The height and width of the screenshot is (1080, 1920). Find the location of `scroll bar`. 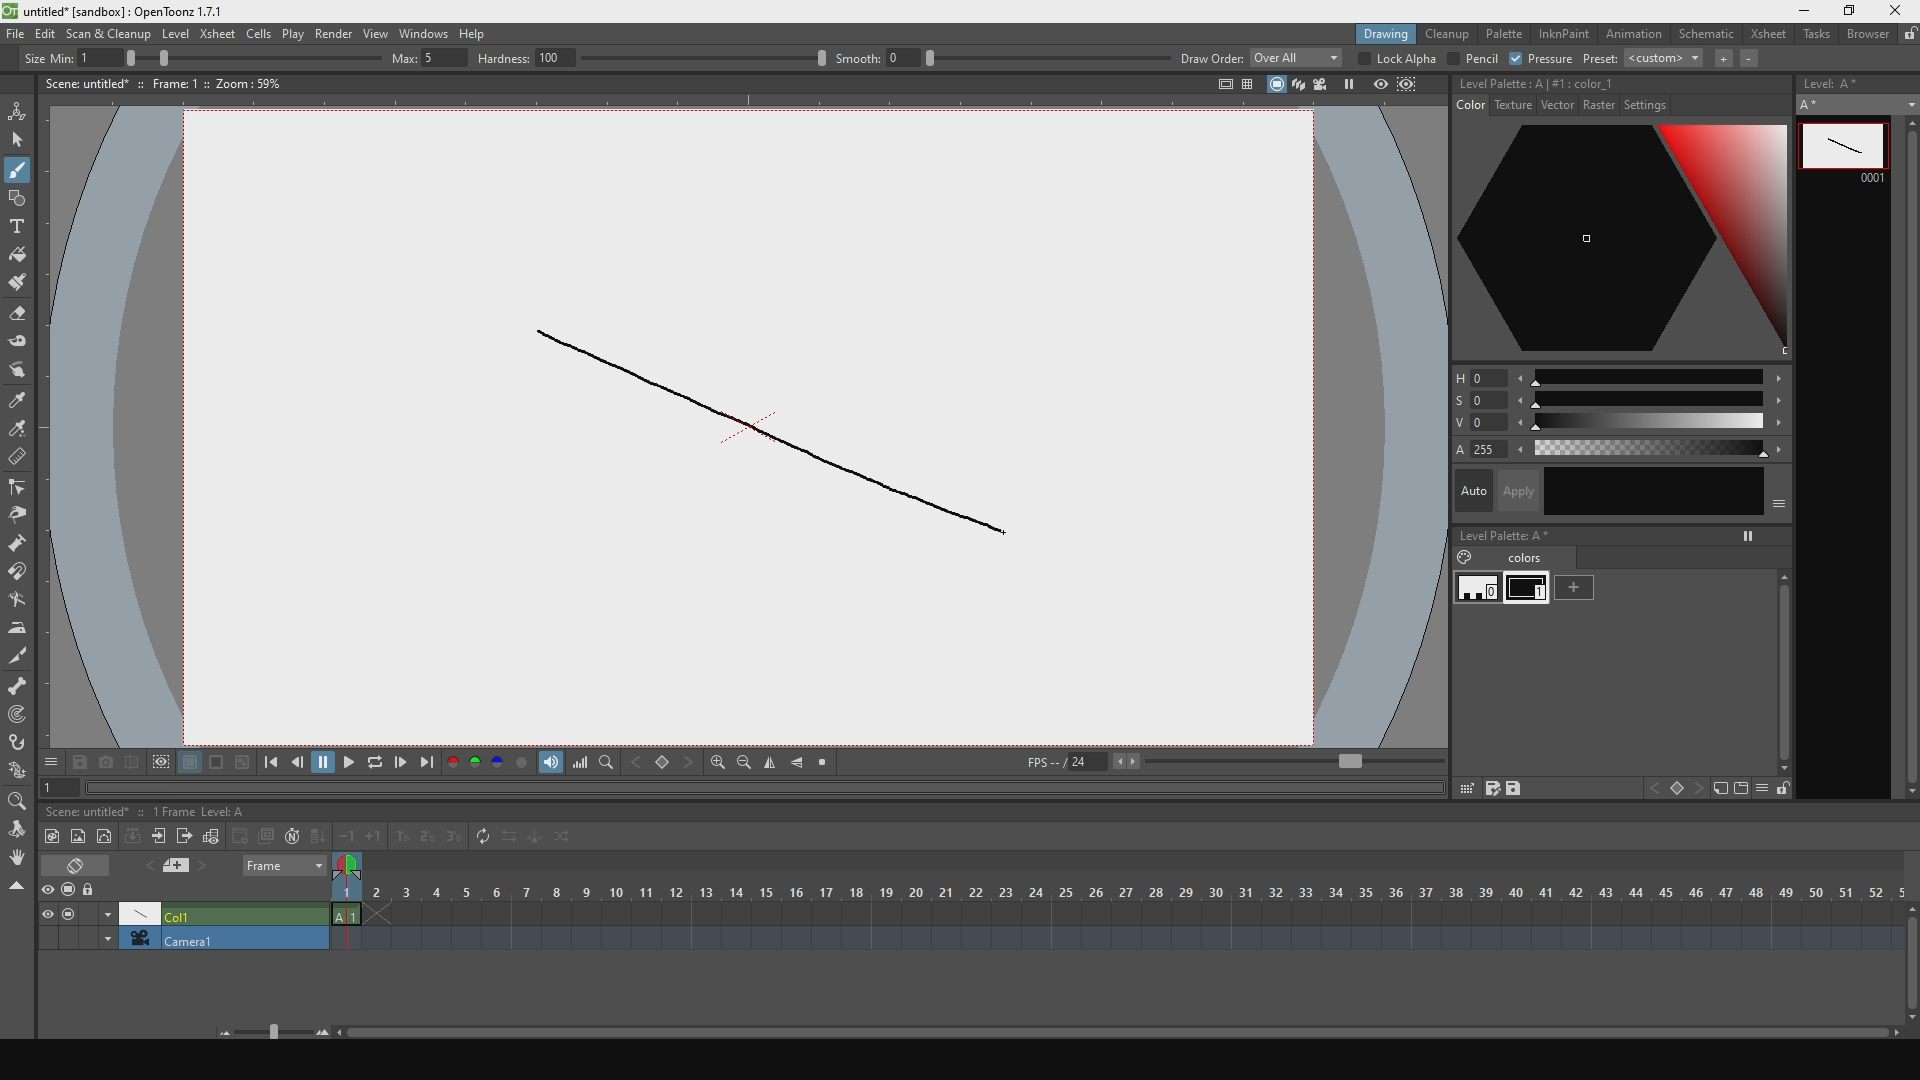

scroll bar is located at coordinates (1781, 673).